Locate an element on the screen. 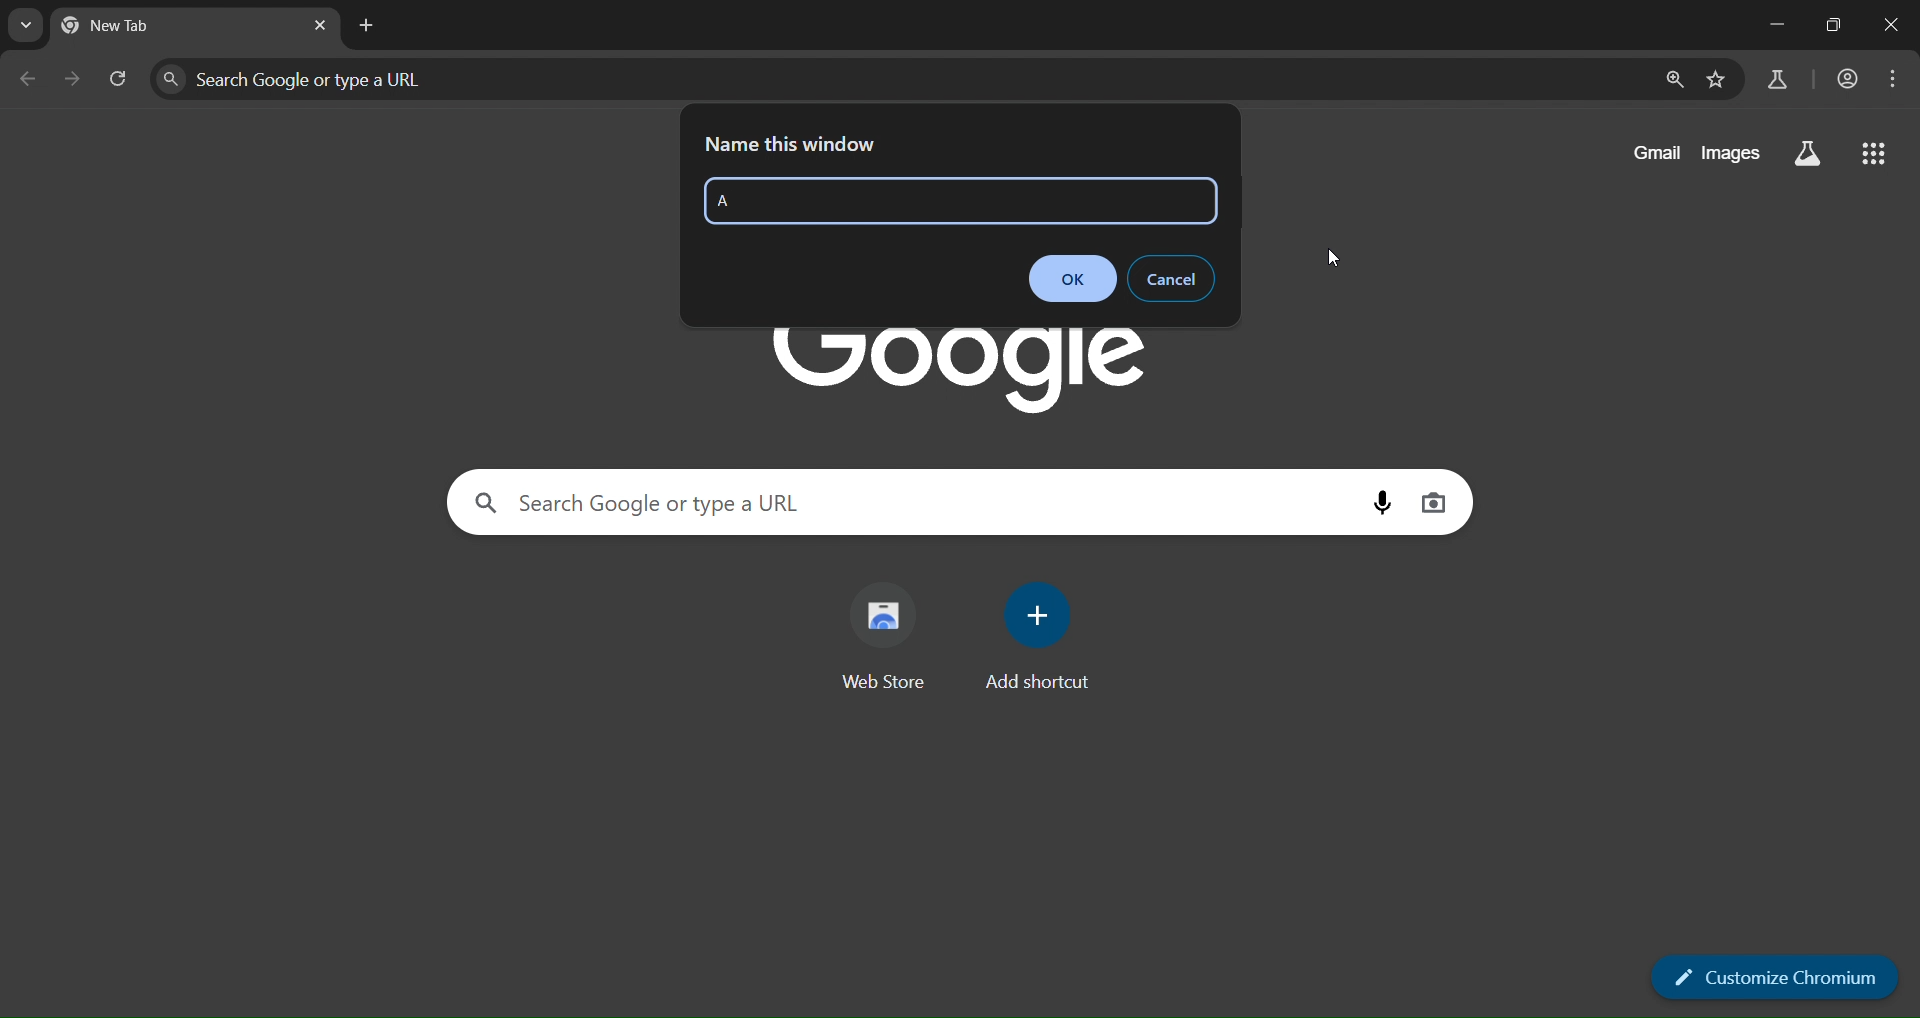 The height and width of the screenshot is (1018, 1920). Google logo is located at coordinates (949, 372).